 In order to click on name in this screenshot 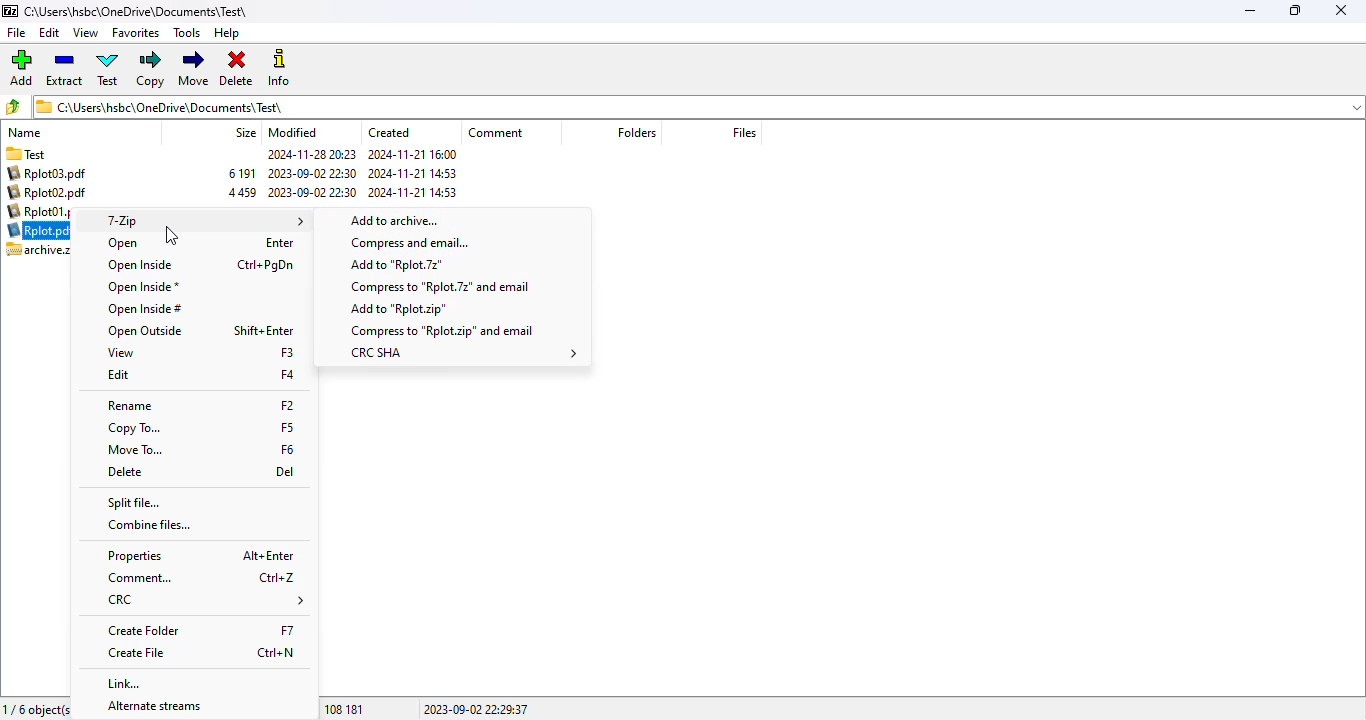, I will do `click(25, 132)`.